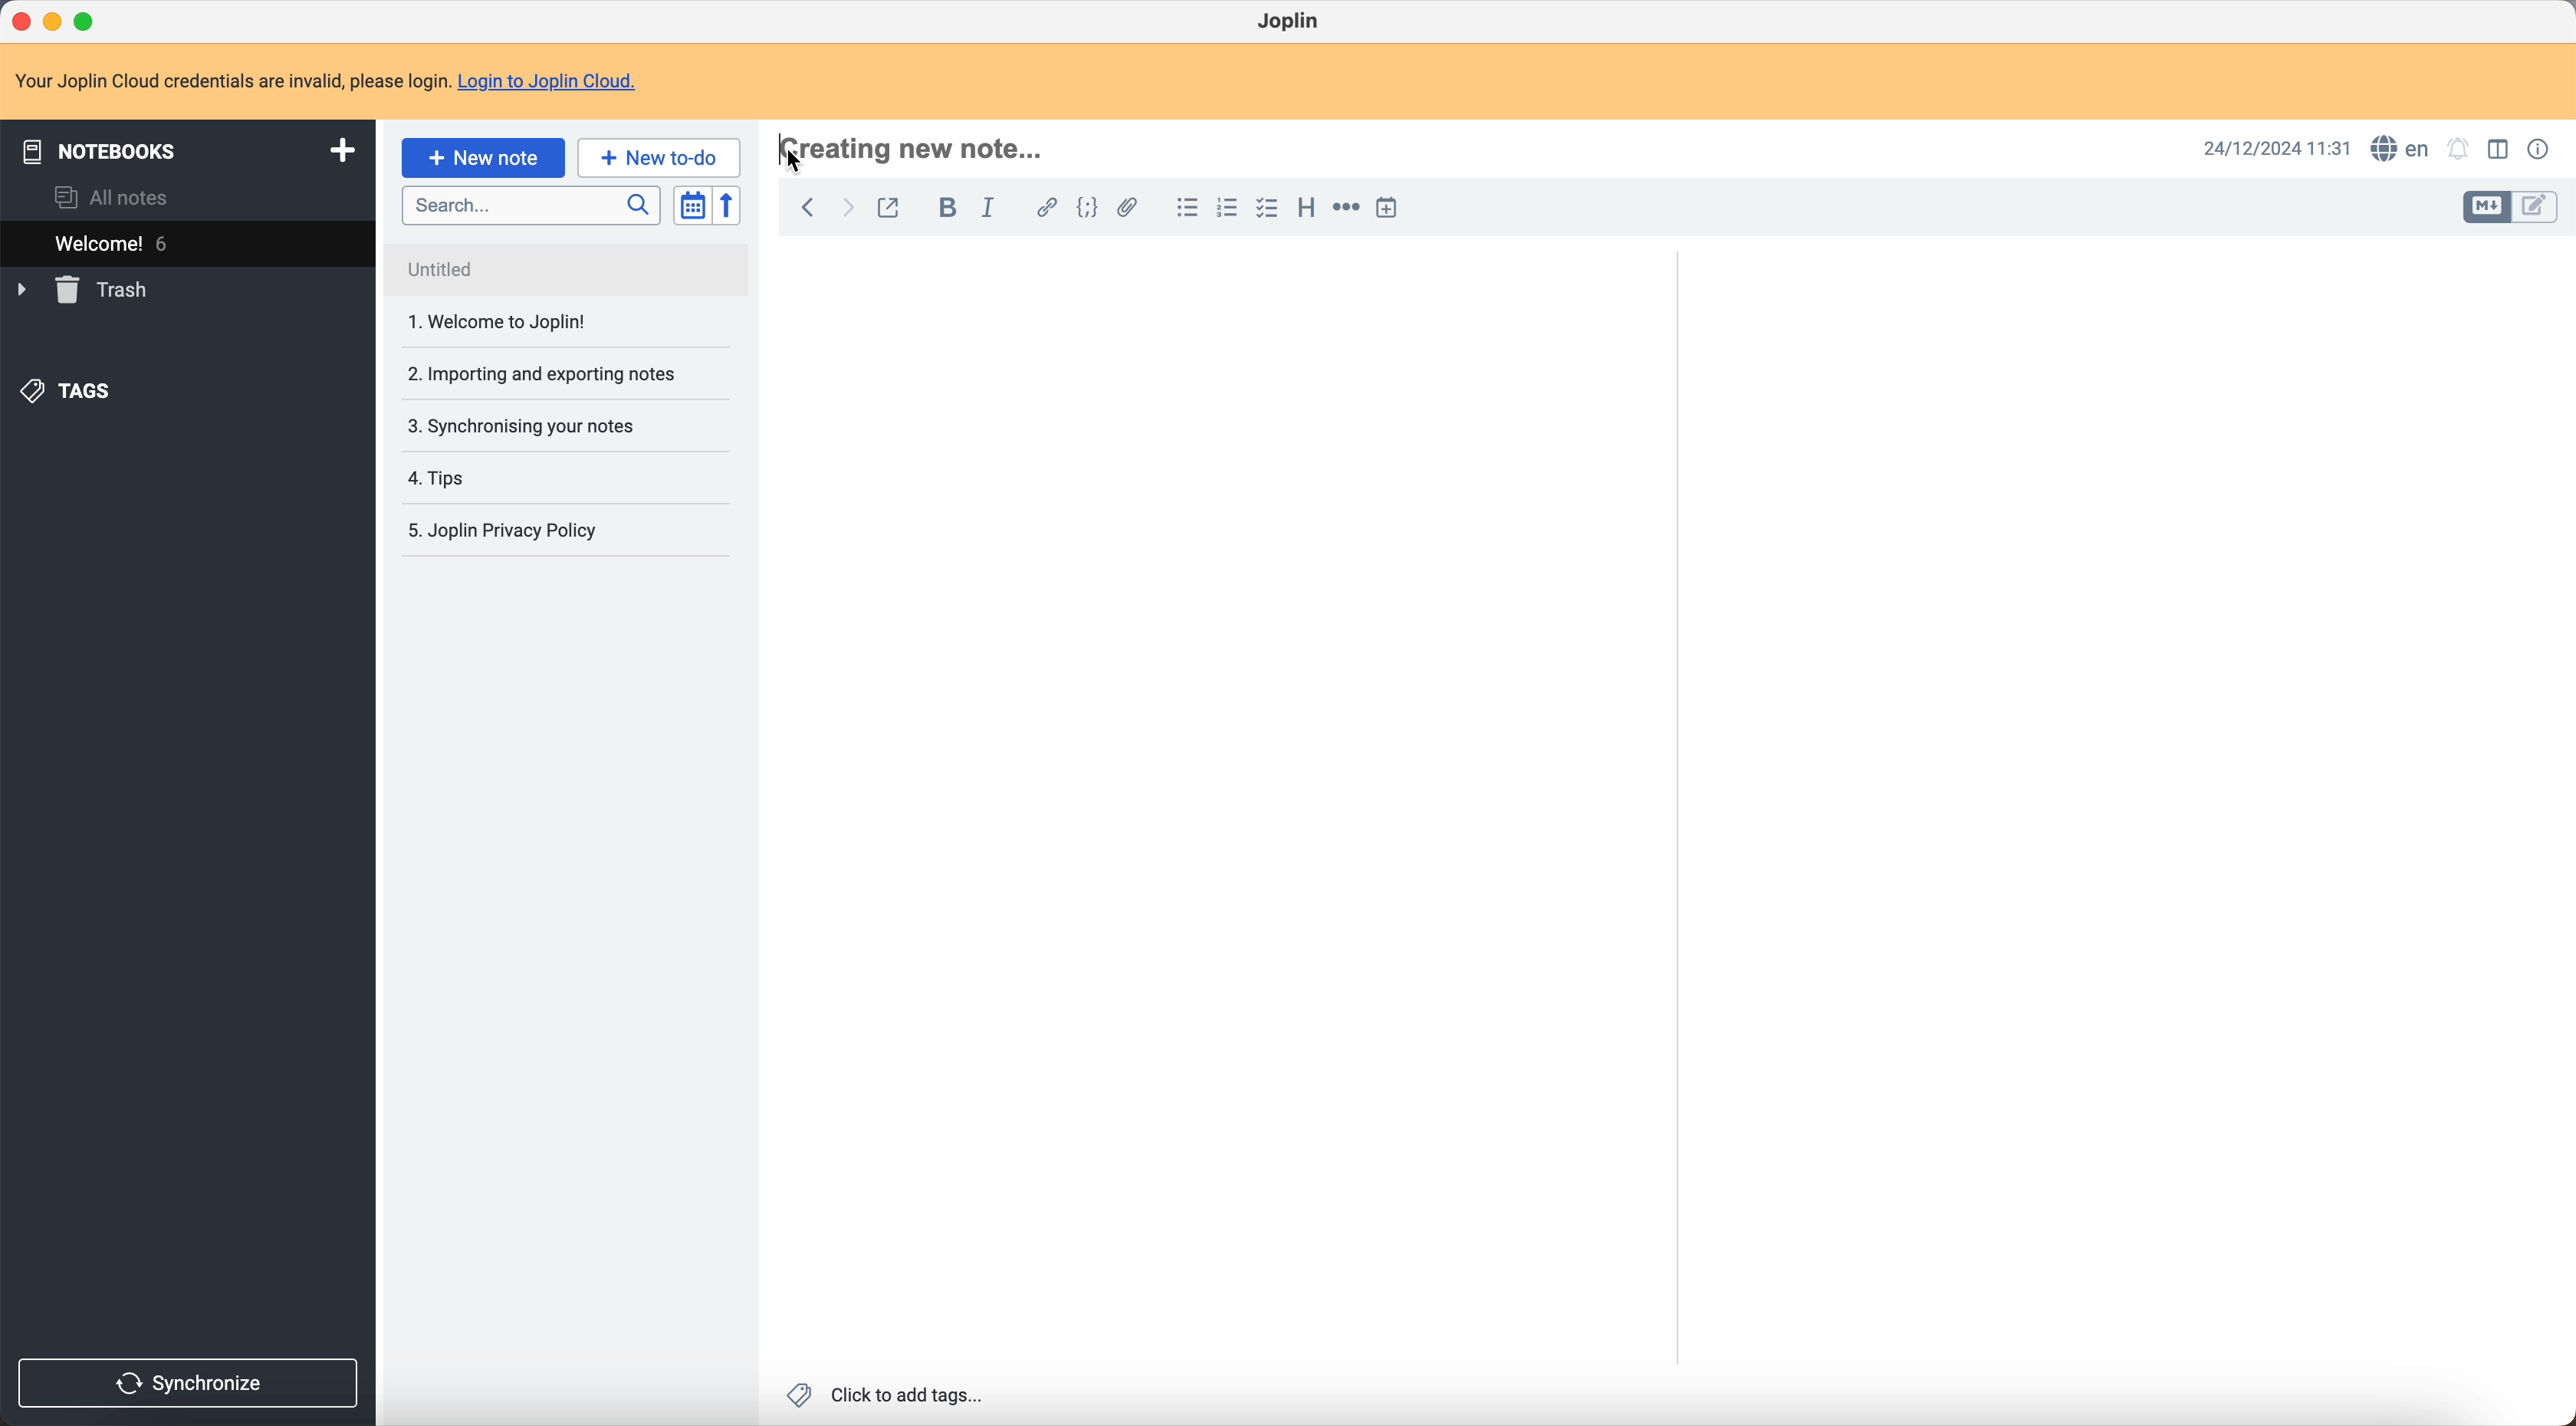 The width and height of the screenshot is (2576, 1426). I want to click on 4. Tips, so click(498, 478).